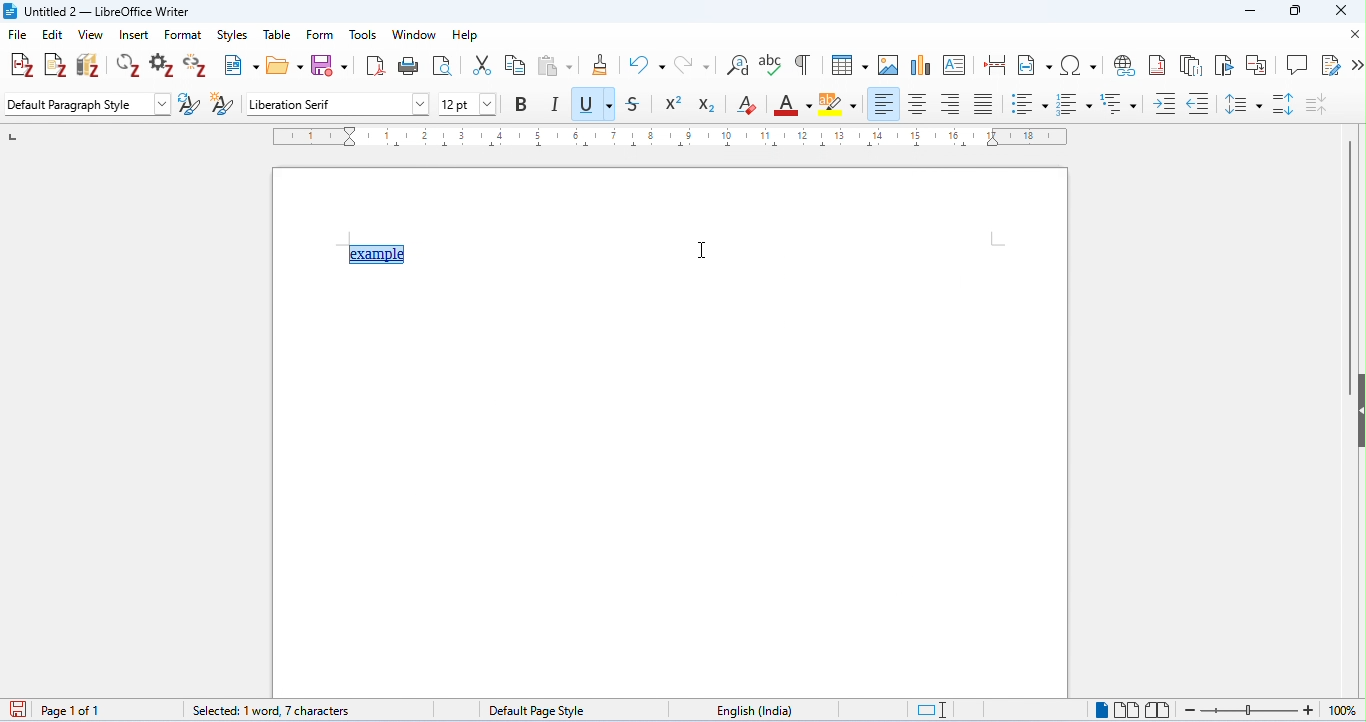 This screenshot has height=722, width=1366. I want to click on language, so click(744, 710).